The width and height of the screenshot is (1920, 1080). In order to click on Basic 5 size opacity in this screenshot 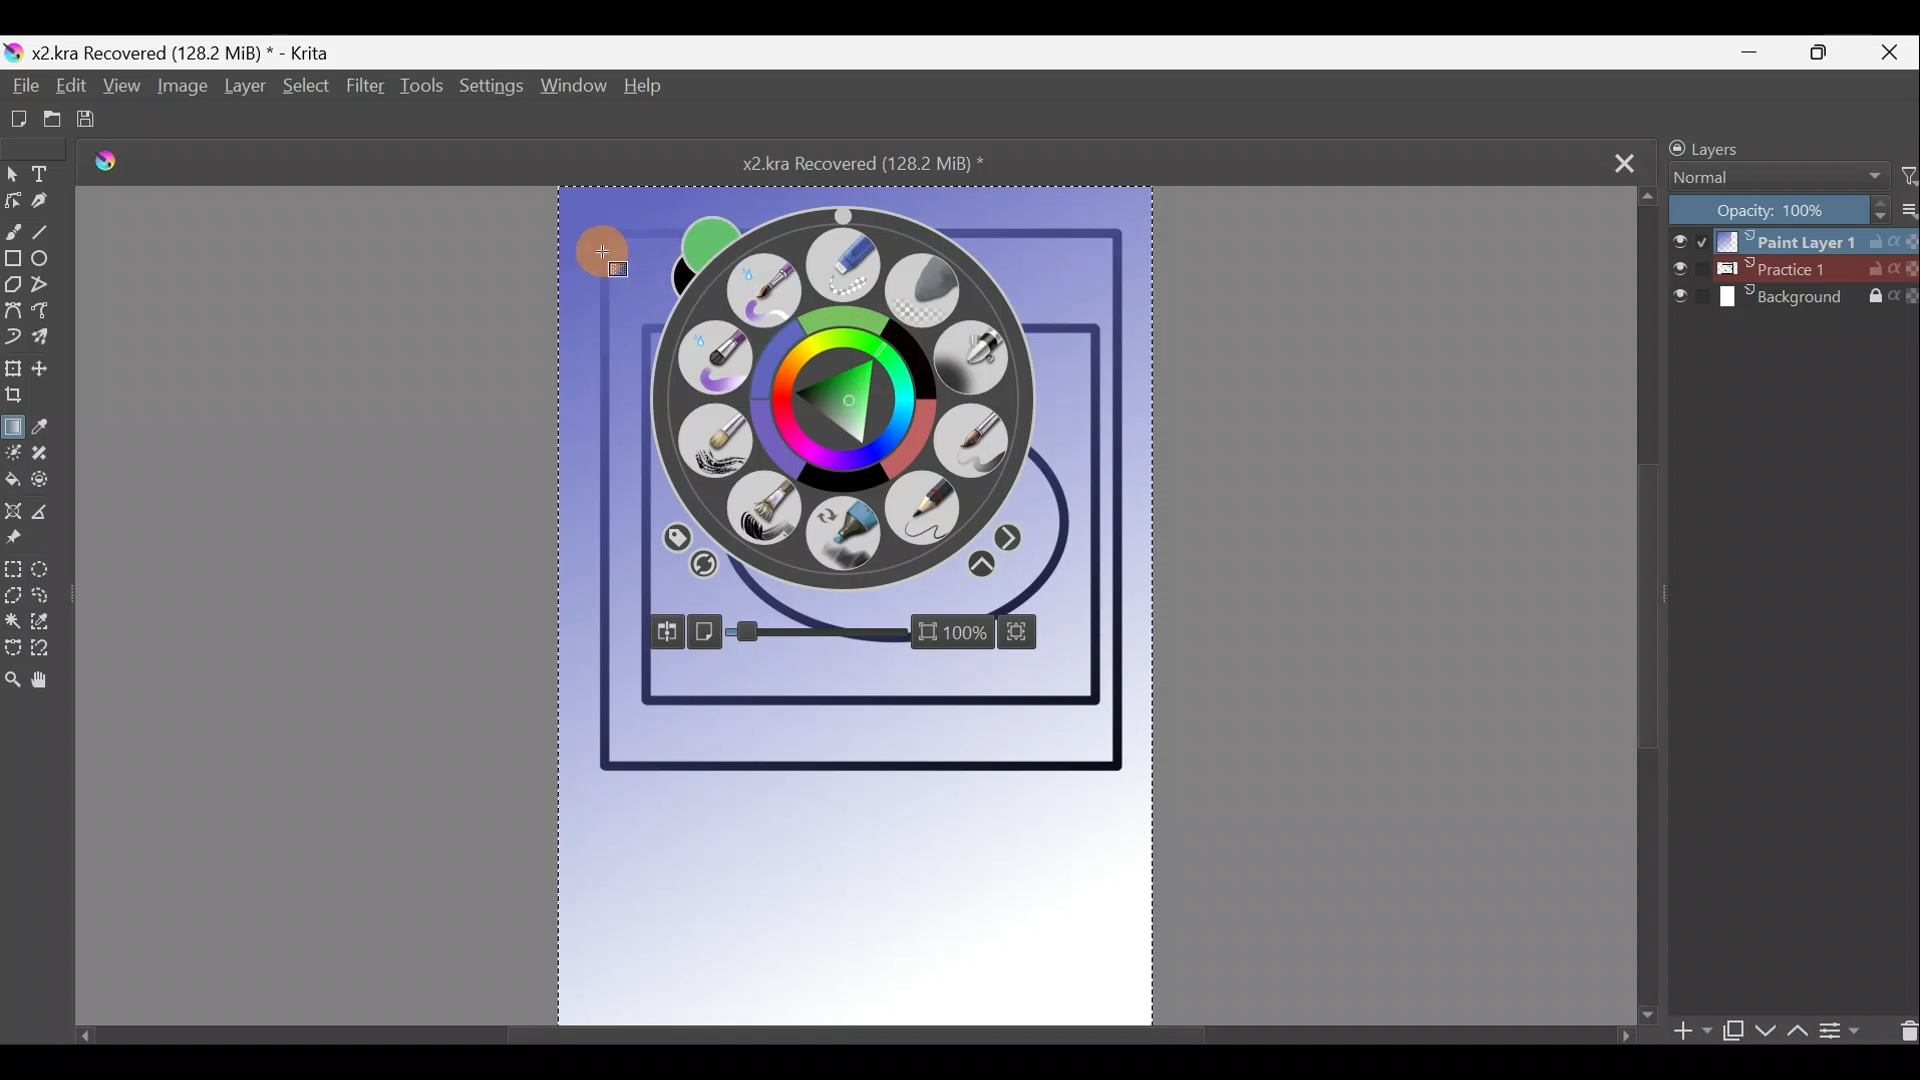, I will do `click(975, 442)`.